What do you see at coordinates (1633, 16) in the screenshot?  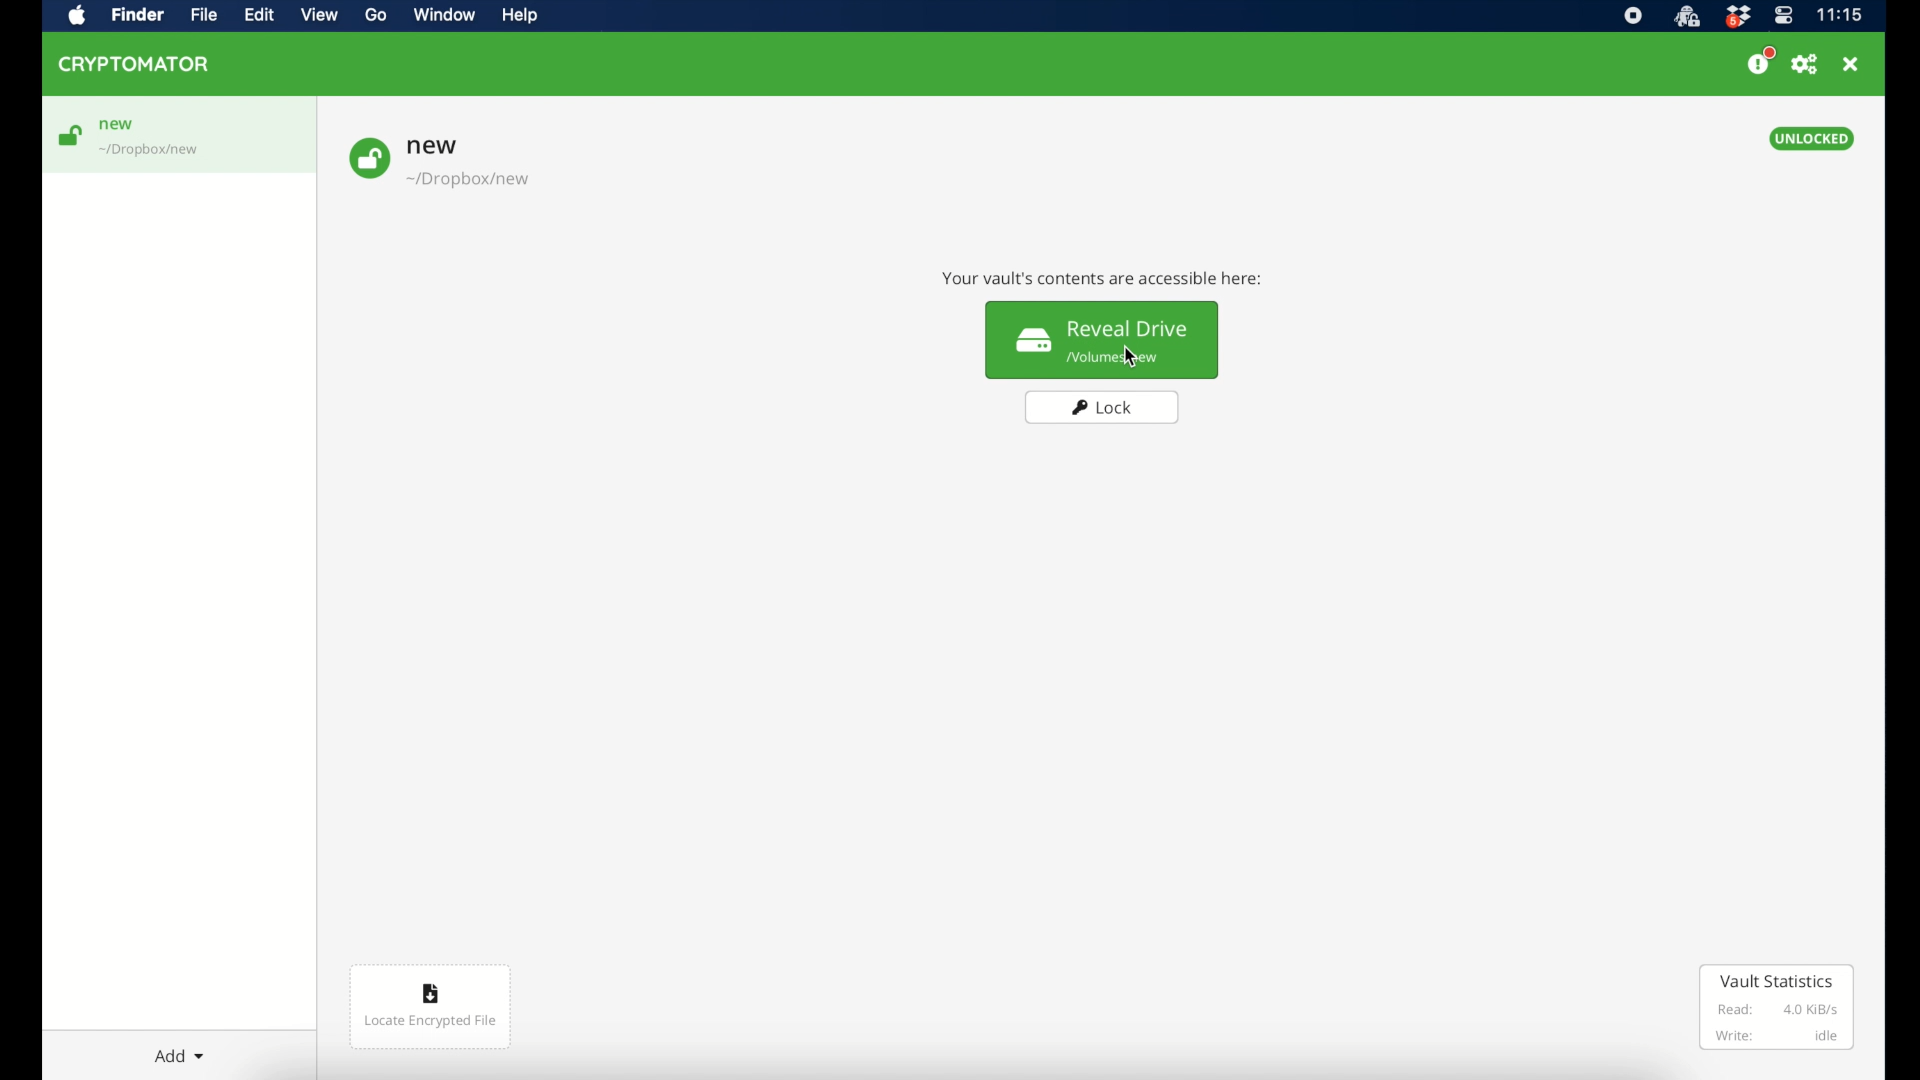 I see `screen recorder music` at bounding box center [1633, 16].